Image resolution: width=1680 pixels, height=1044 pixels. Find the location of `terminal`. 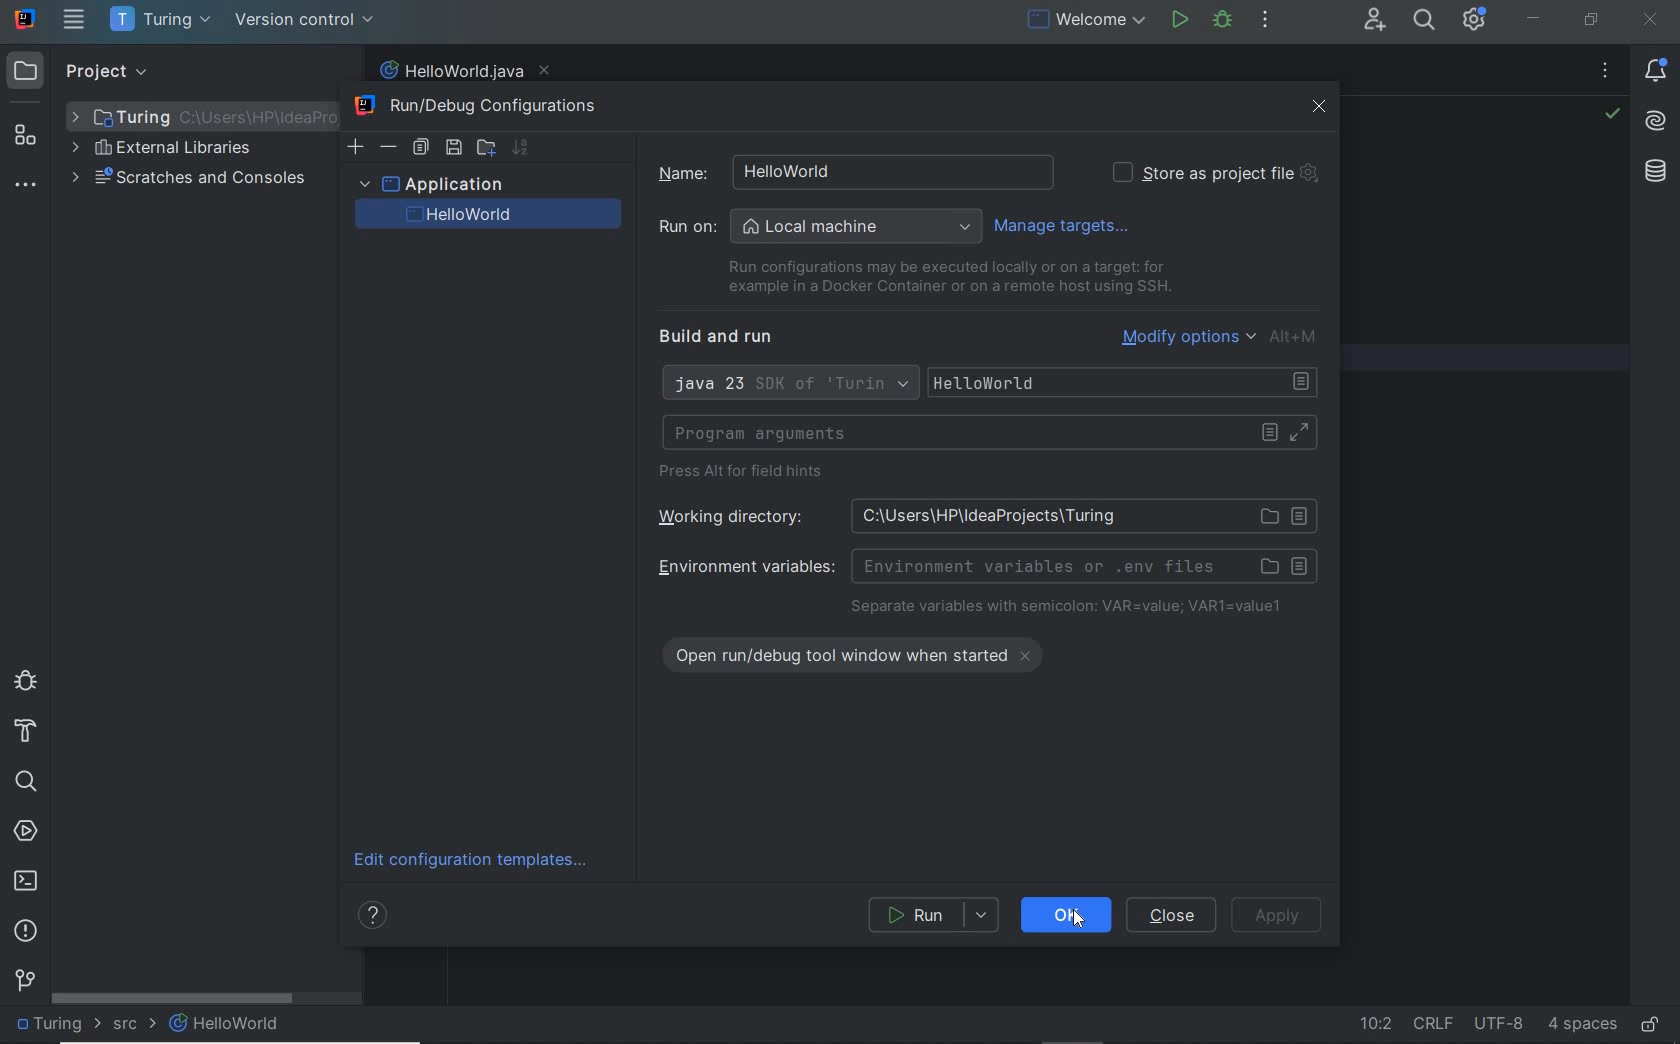

terminal is located at coordinates (26, 880).